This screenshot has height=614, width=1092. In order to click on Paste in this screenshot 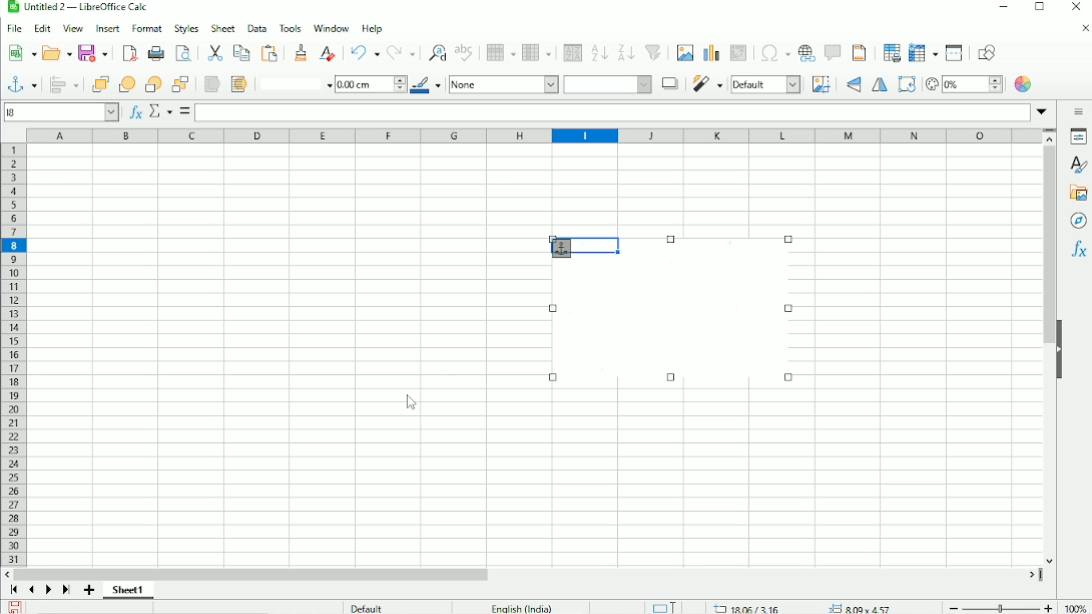, I will do `click(271, 52)`.